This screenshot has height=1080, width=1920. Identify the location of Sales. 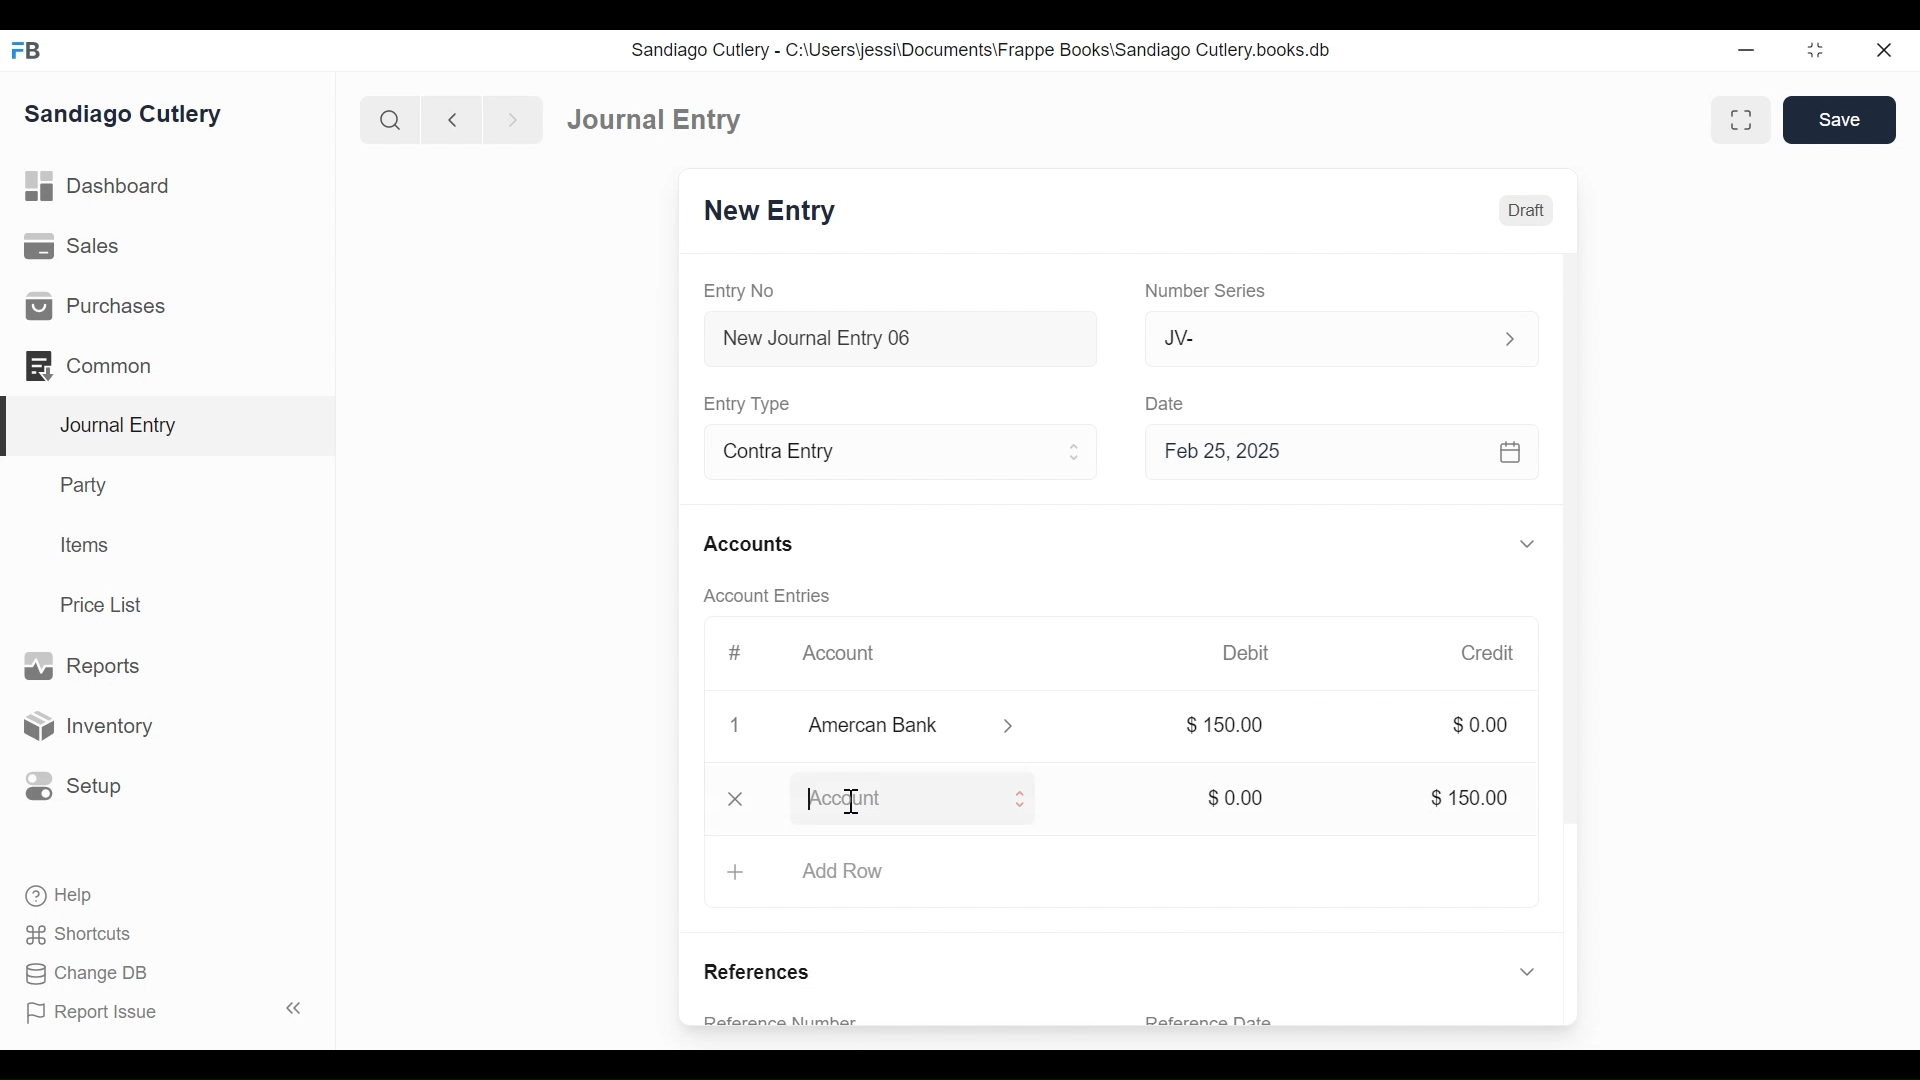
(79, 247).